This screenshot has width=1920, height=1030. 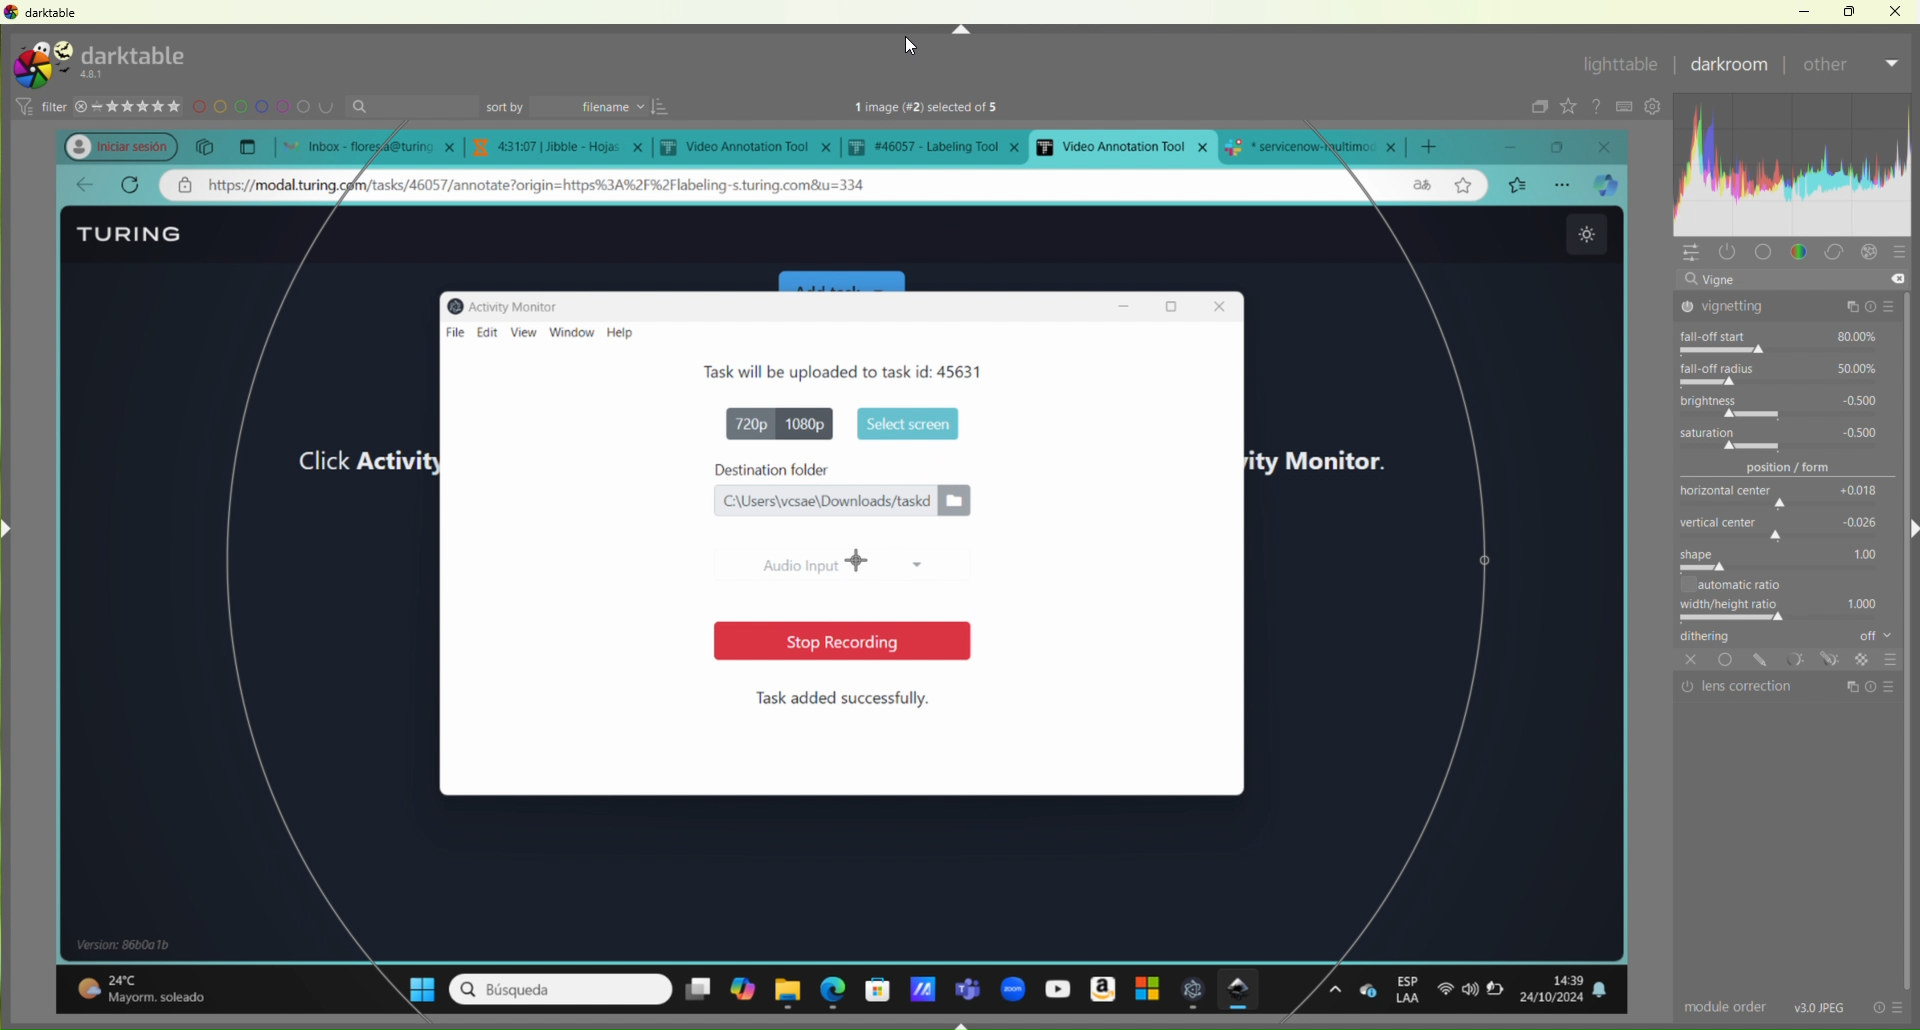 What do you see at coordinates (1790, 405) in the screenshot?
I see `brightness` at bounding box center [1790, 405].